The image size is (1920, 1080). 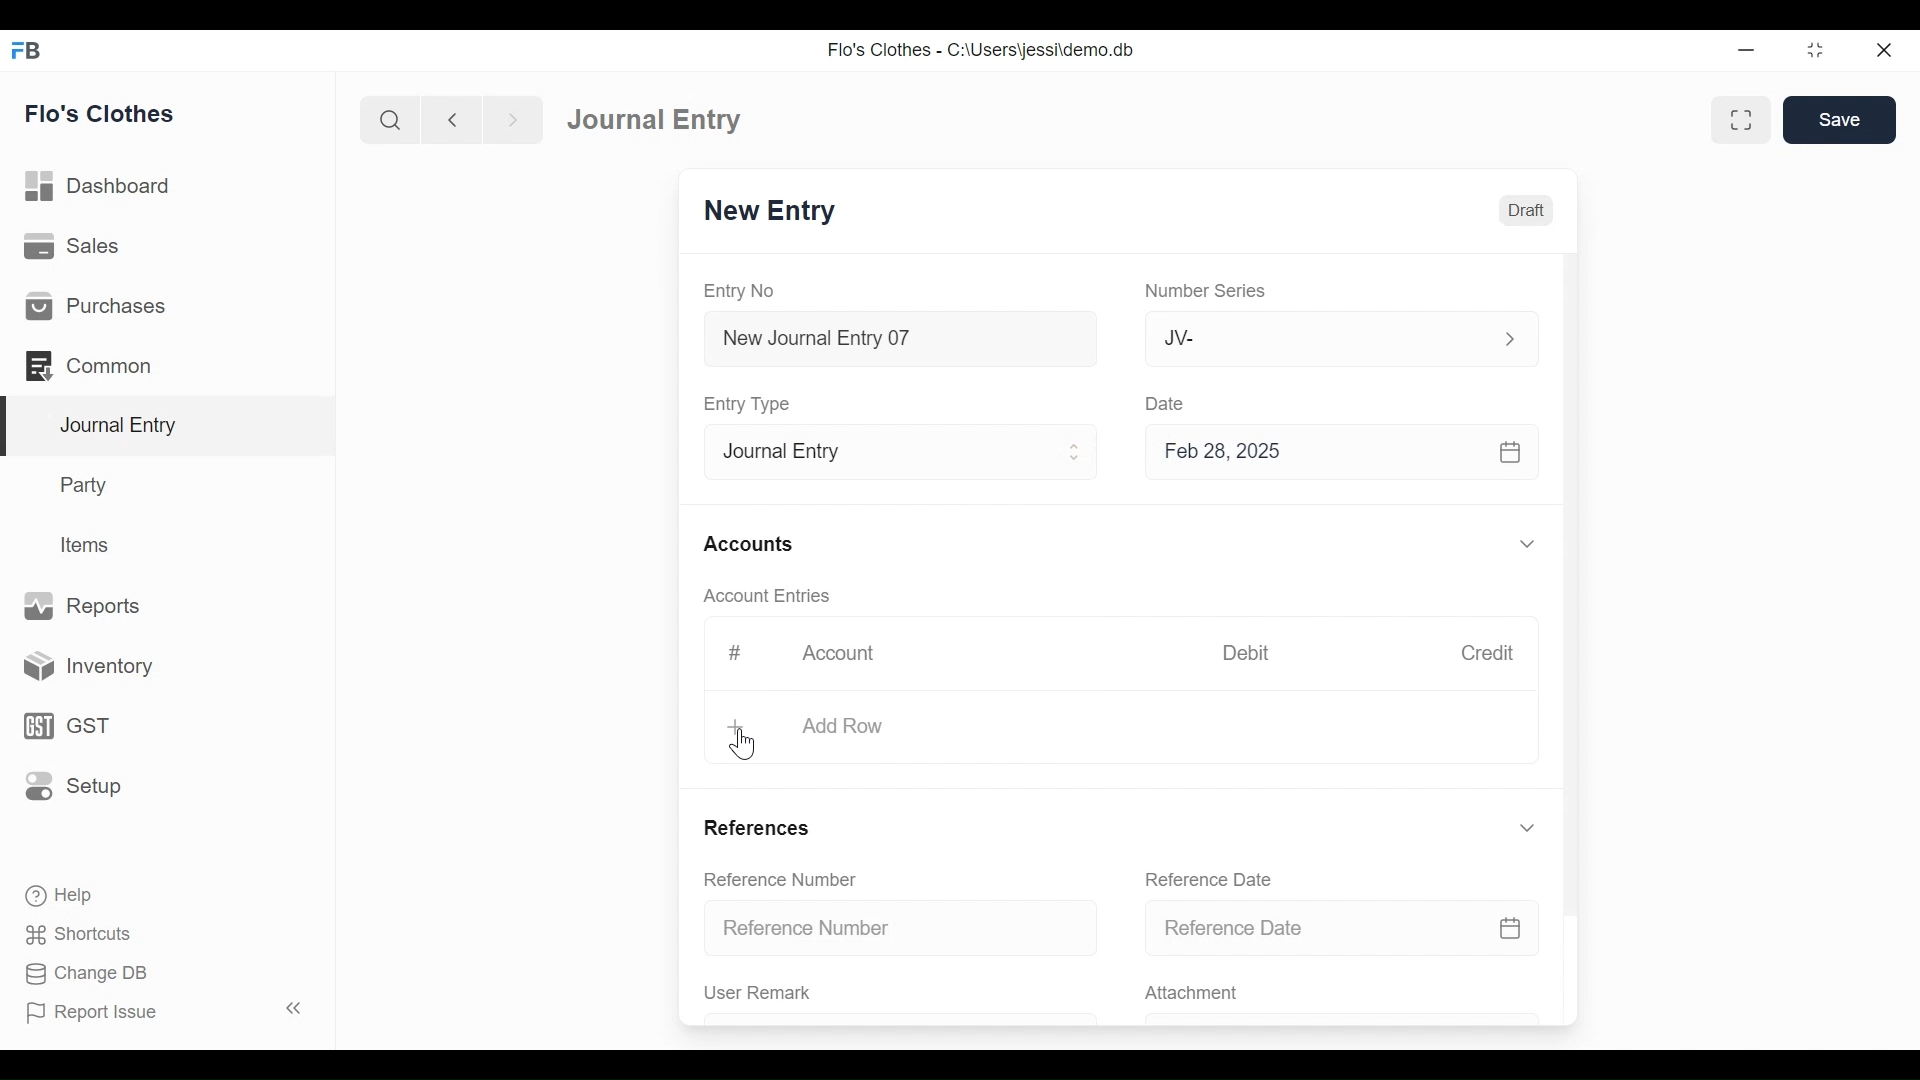 I want to click on Common, so click(x=92, y=365).